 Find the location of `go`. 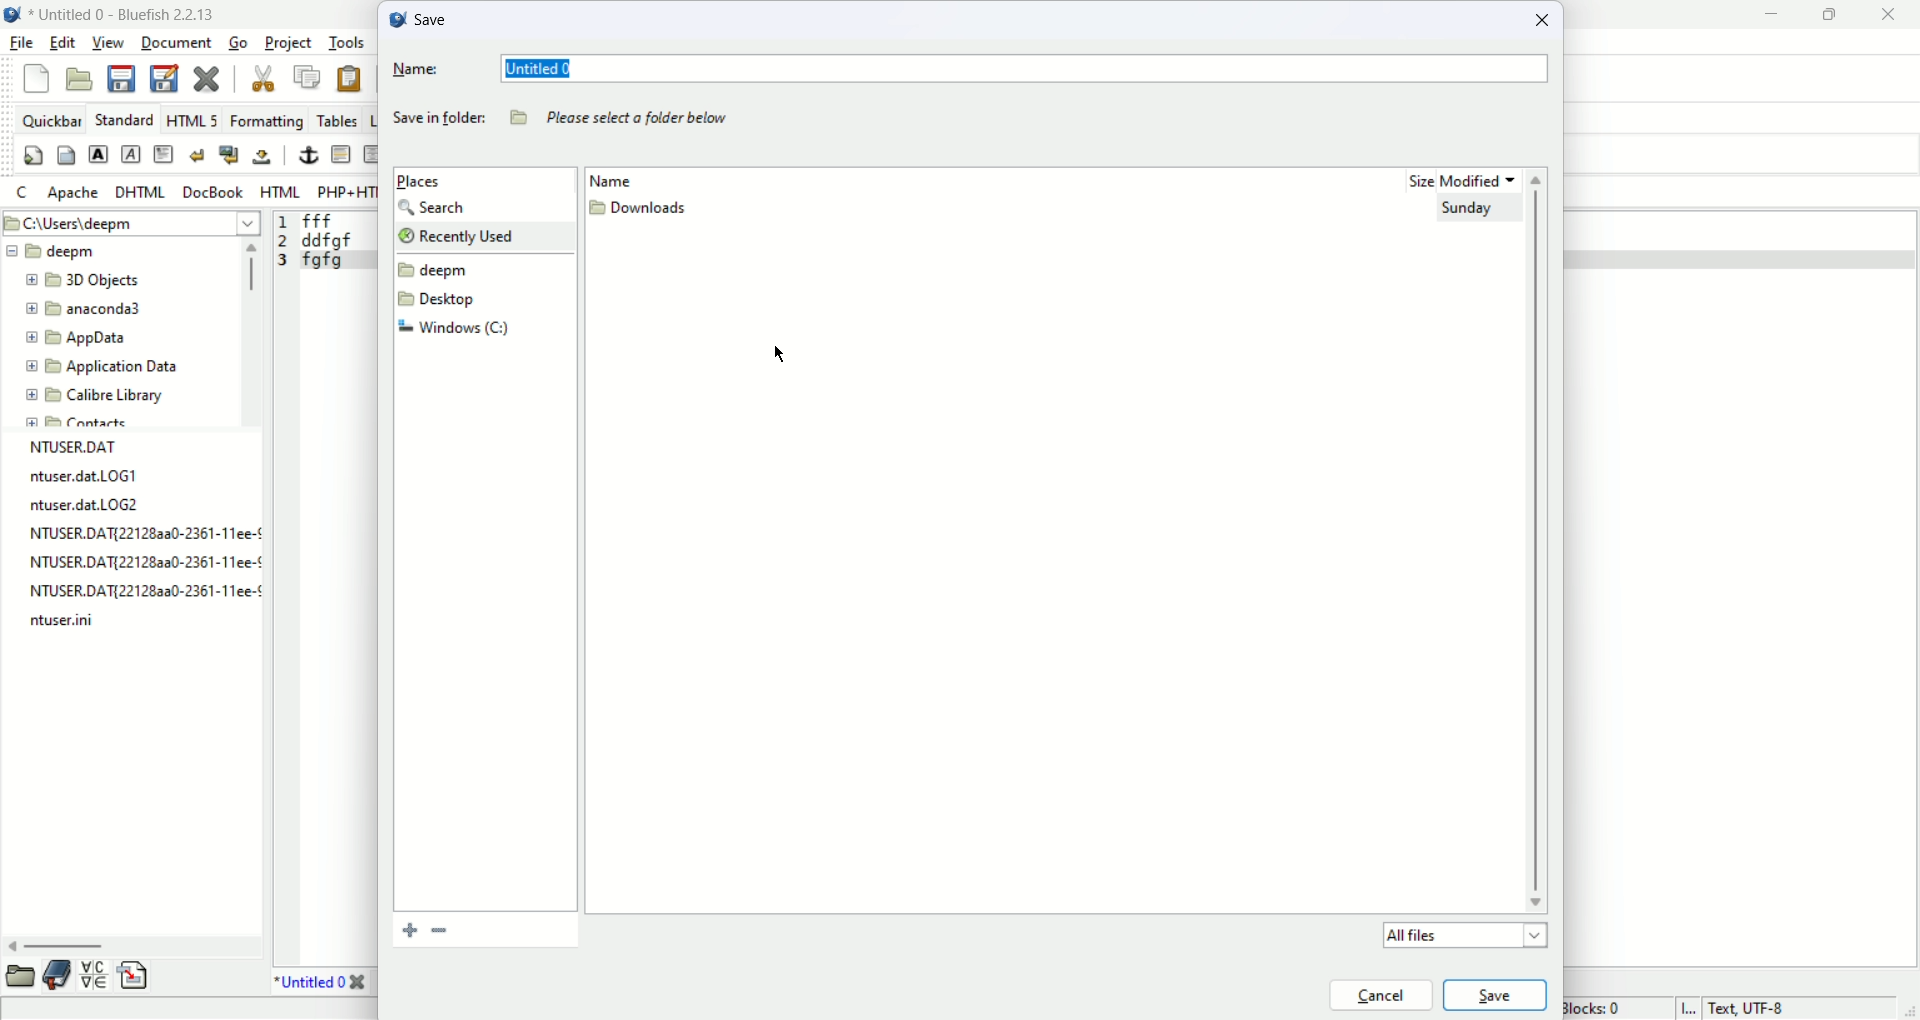

go is located at coordinates (237, 43).